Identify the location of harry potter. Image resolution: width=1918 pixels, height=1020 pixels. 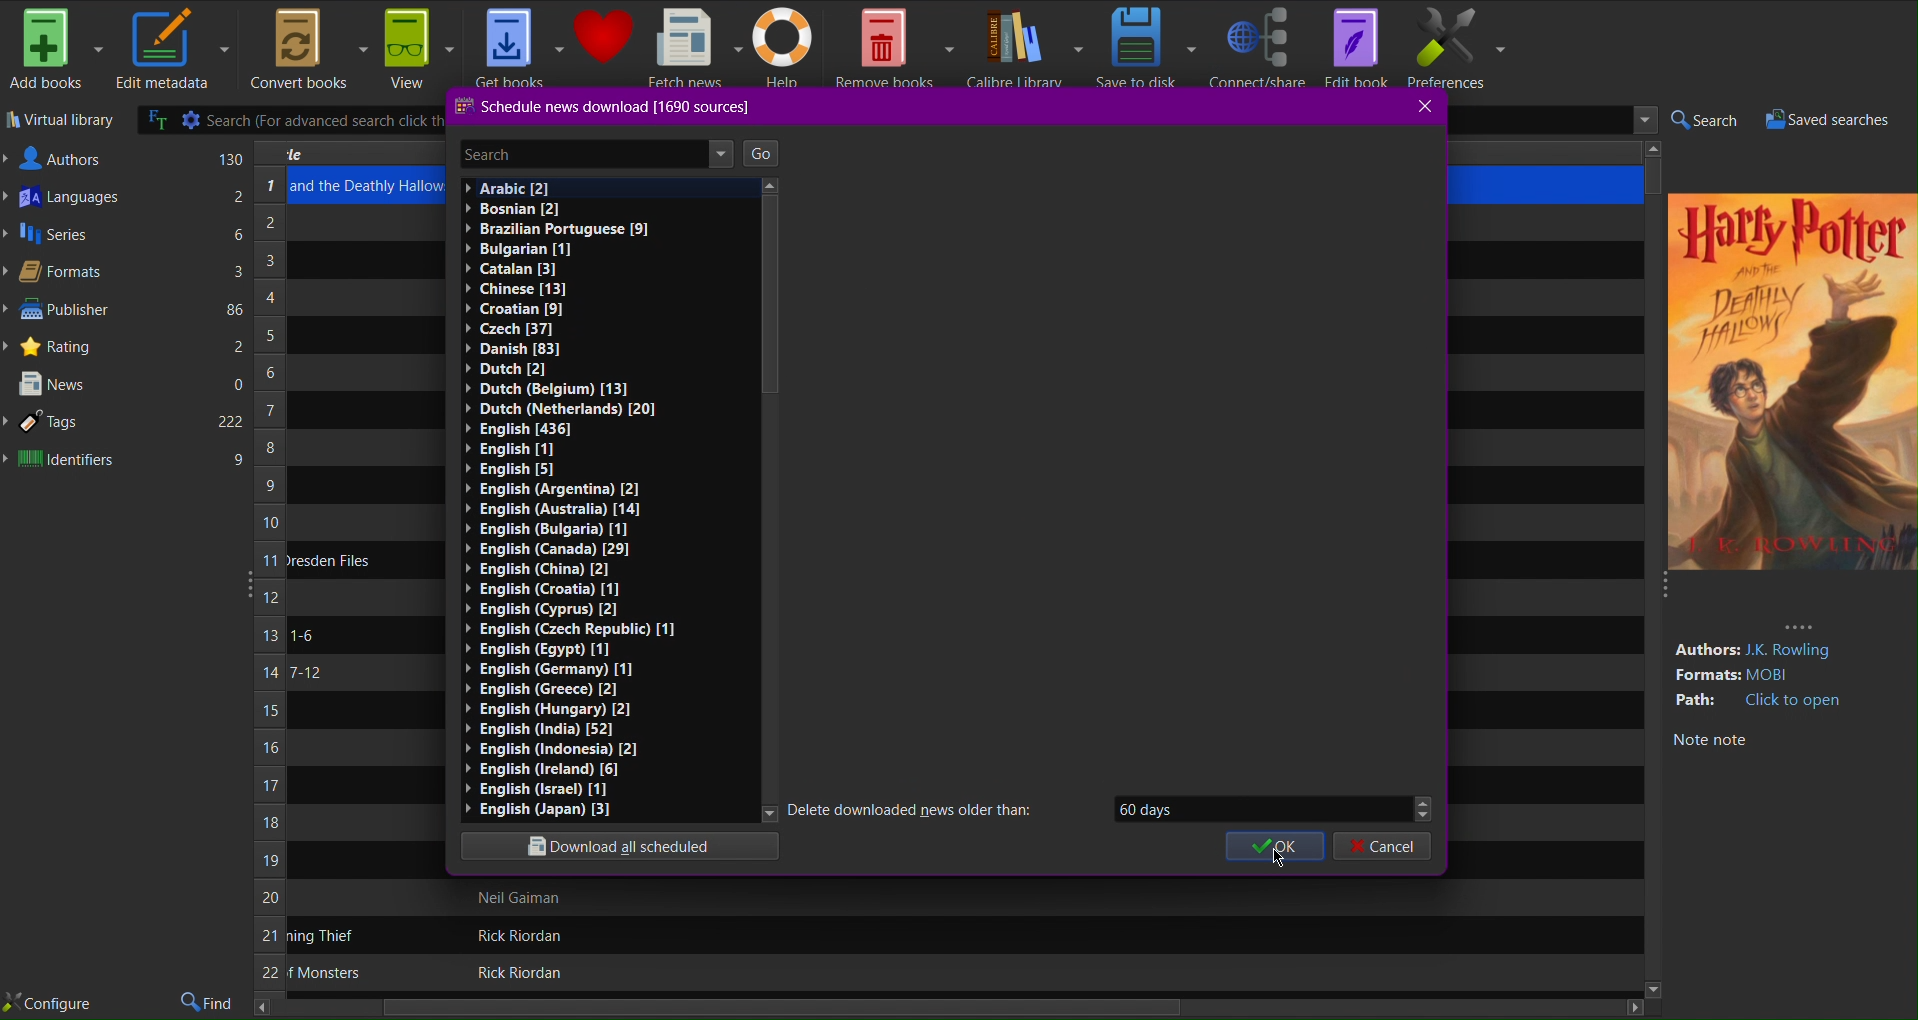
(1789, 230).